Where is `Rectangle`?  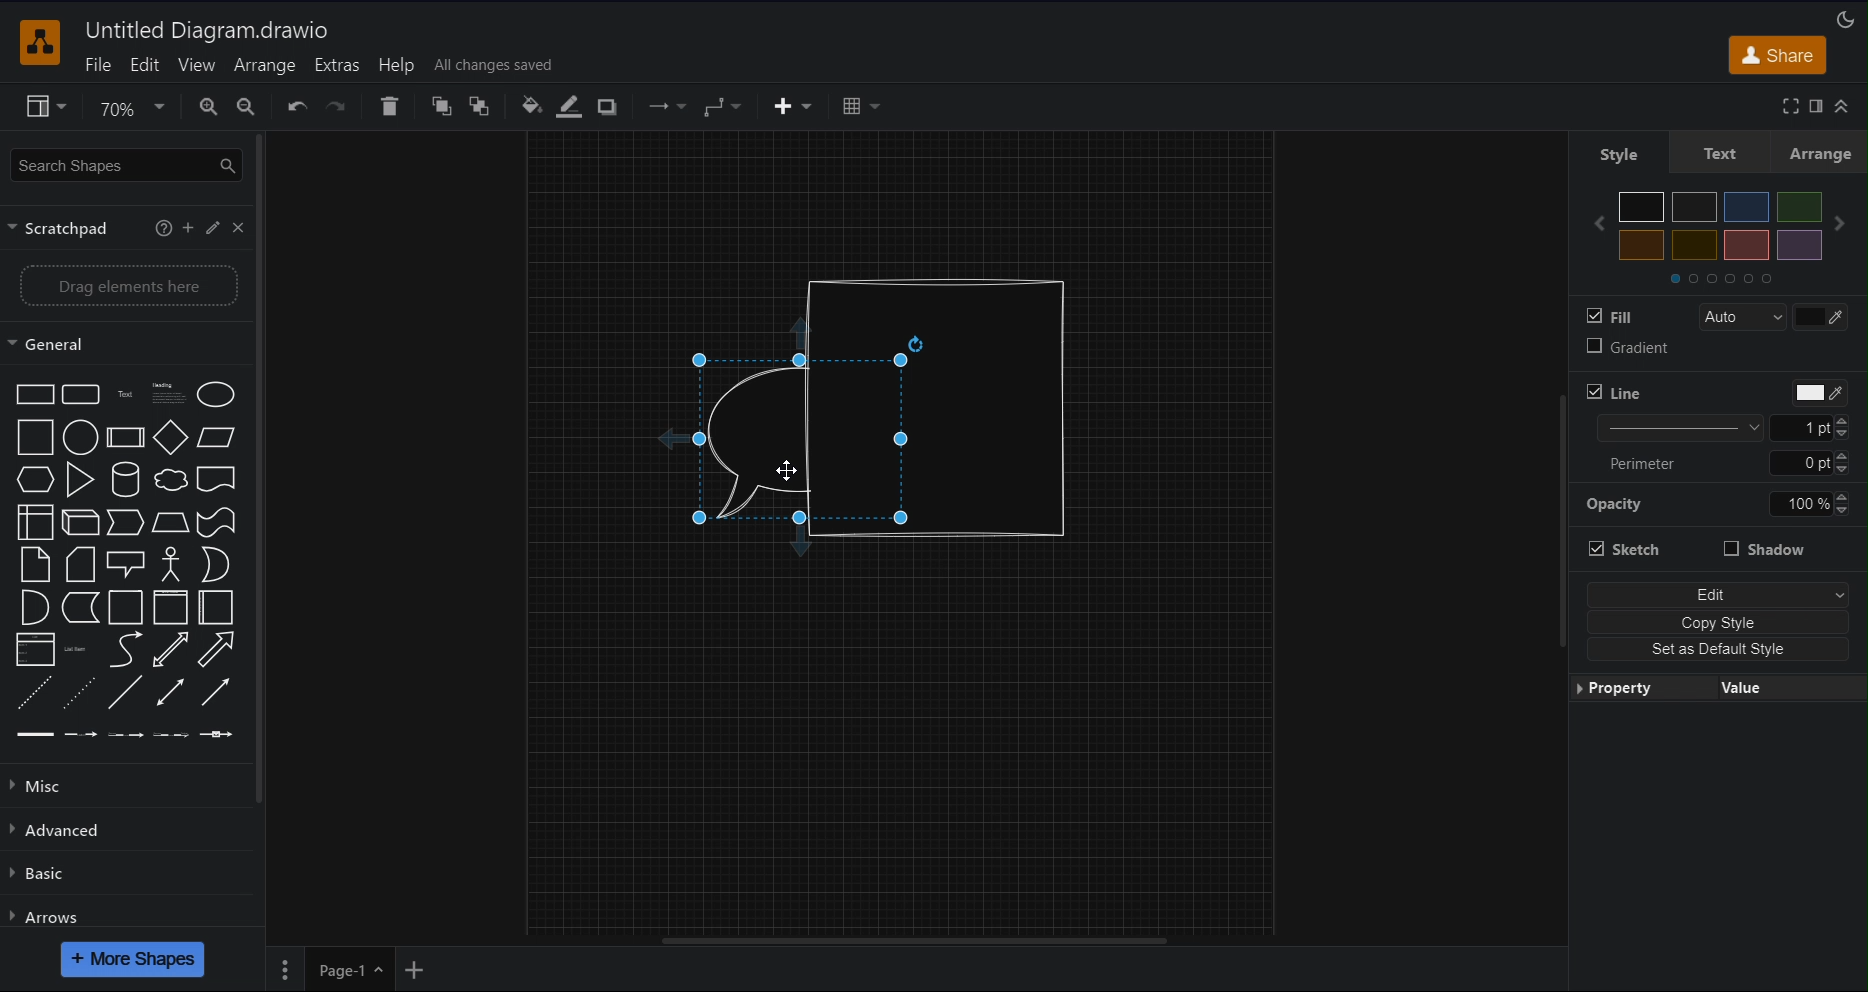
Rectangle is located at coordinates (35, 394).